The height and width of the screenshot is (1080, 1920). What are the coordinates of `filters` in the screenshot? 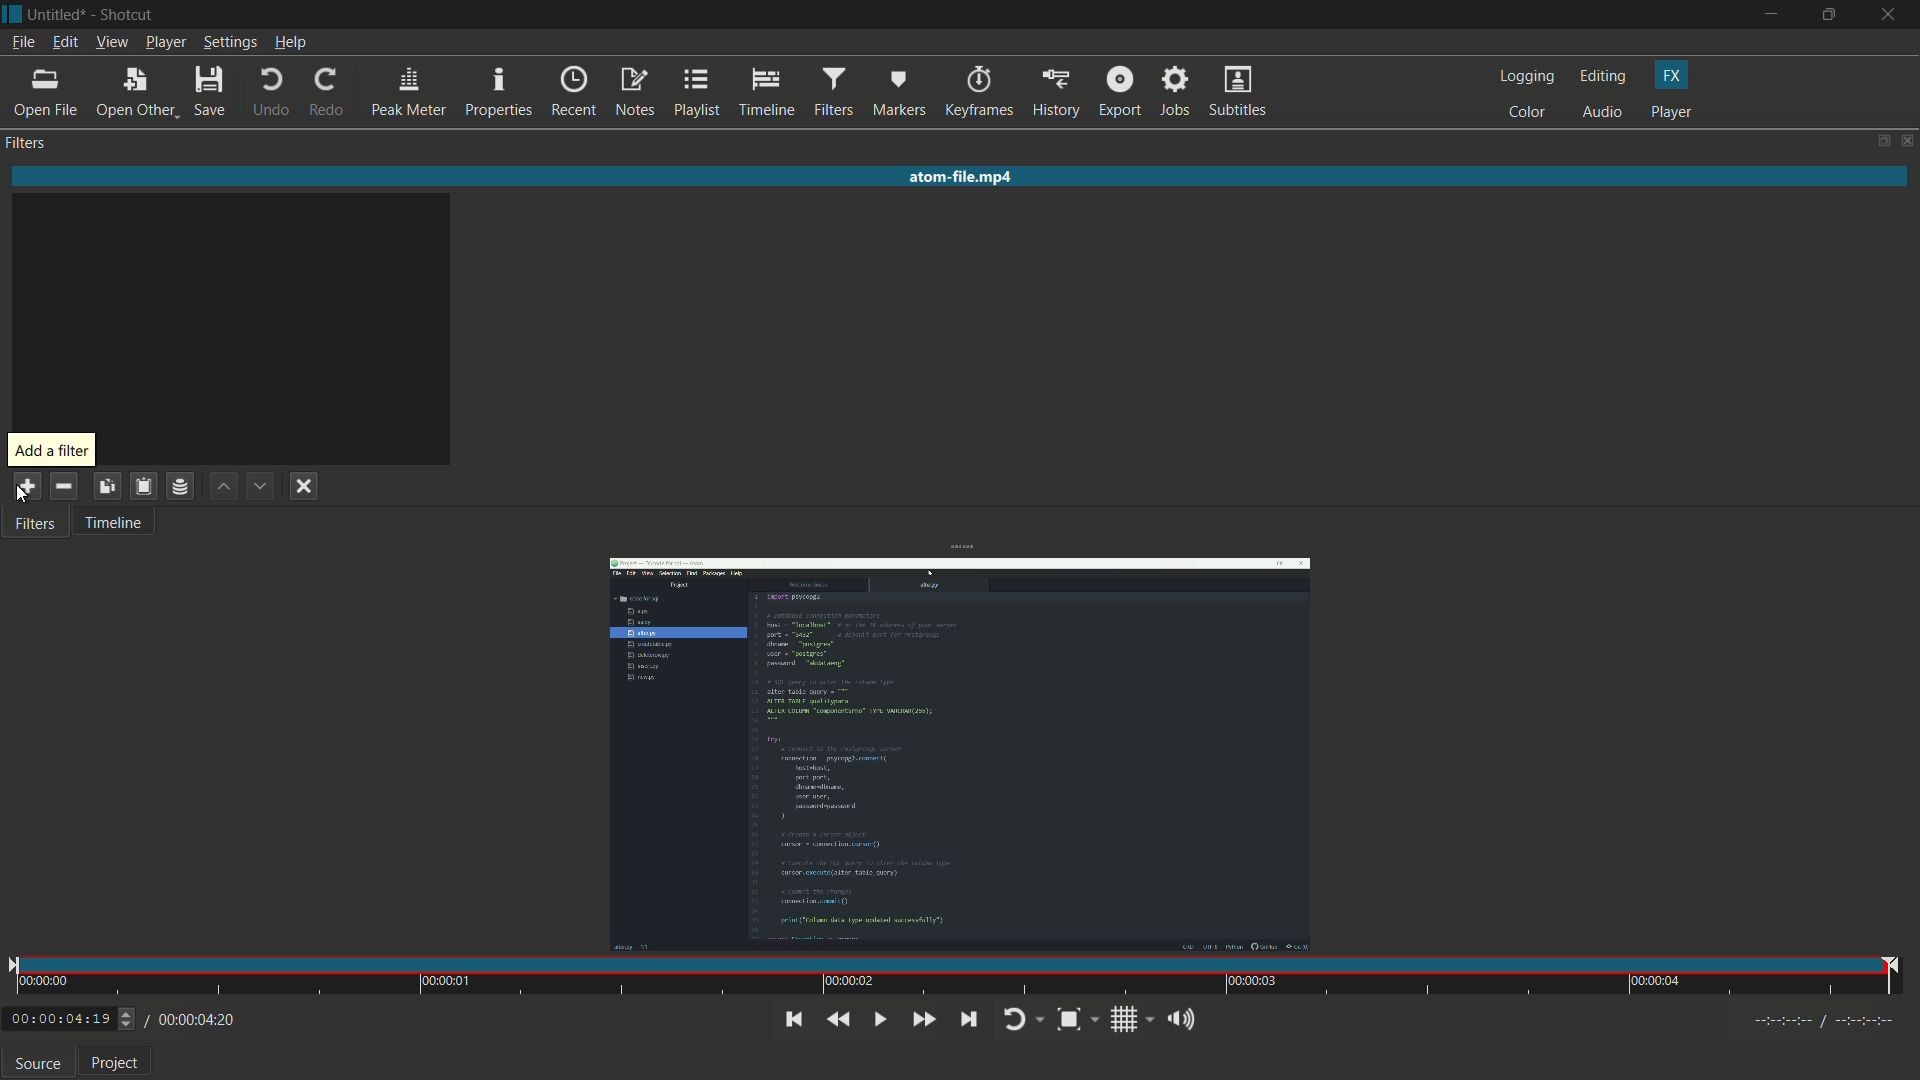 It's located at (831, 93).